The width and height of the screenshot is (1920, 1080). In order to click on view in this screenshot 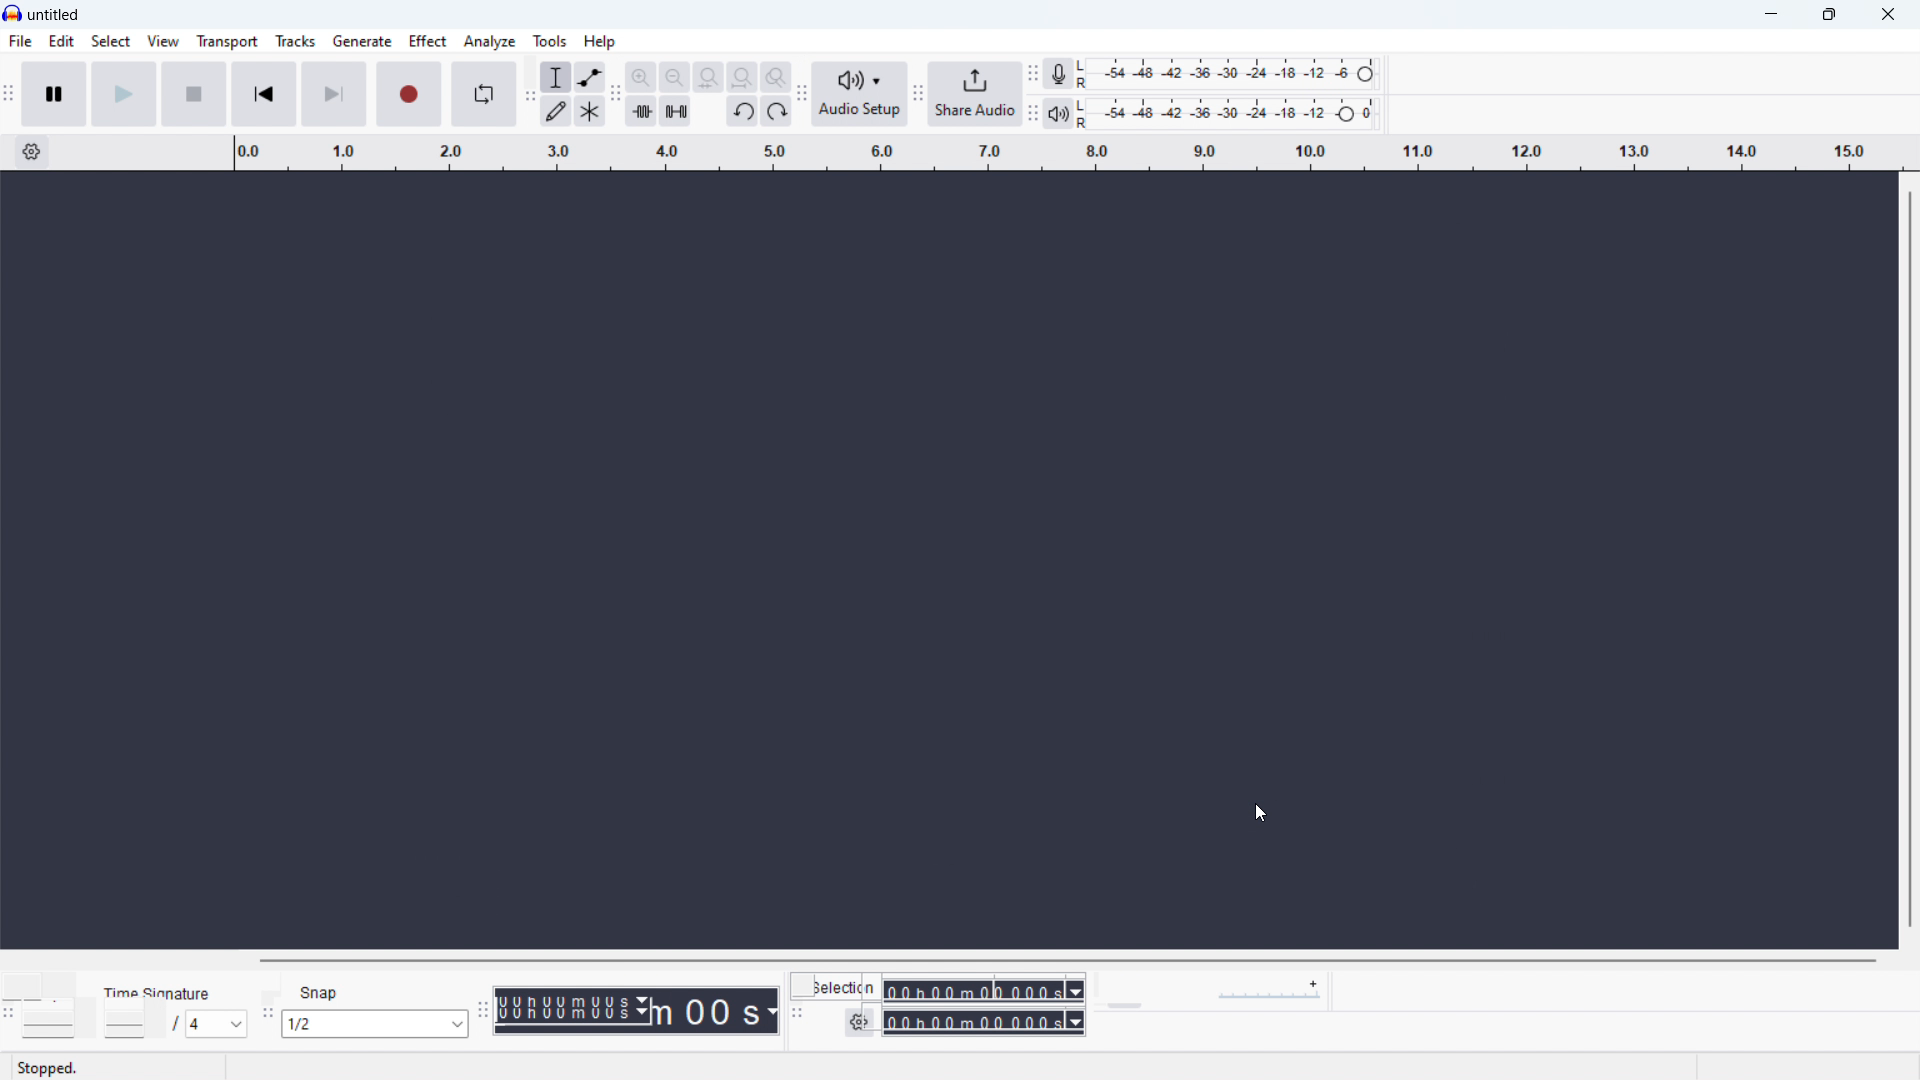, I will do `click(163, 41)`.